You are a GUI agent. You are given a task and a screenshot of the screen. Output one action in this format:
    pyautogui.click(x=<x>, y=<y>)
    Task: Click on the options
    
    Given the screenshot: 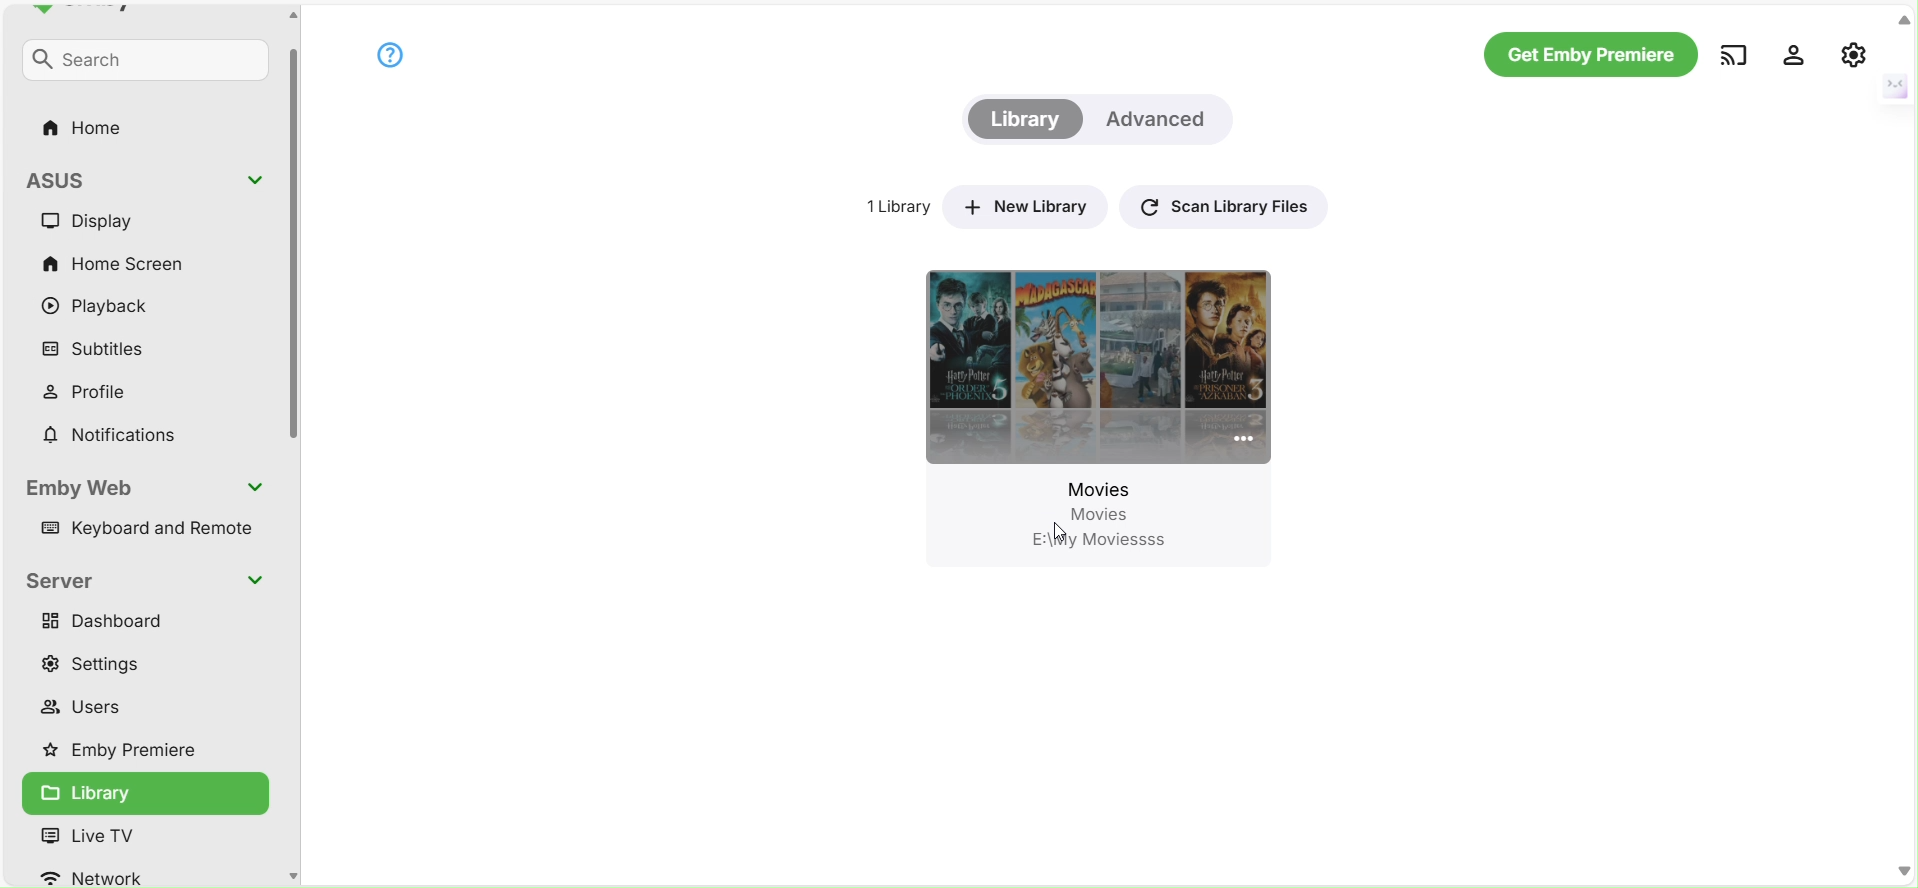 What is the action you would take?
    pyautogui.click(x=1235, y=442)
    